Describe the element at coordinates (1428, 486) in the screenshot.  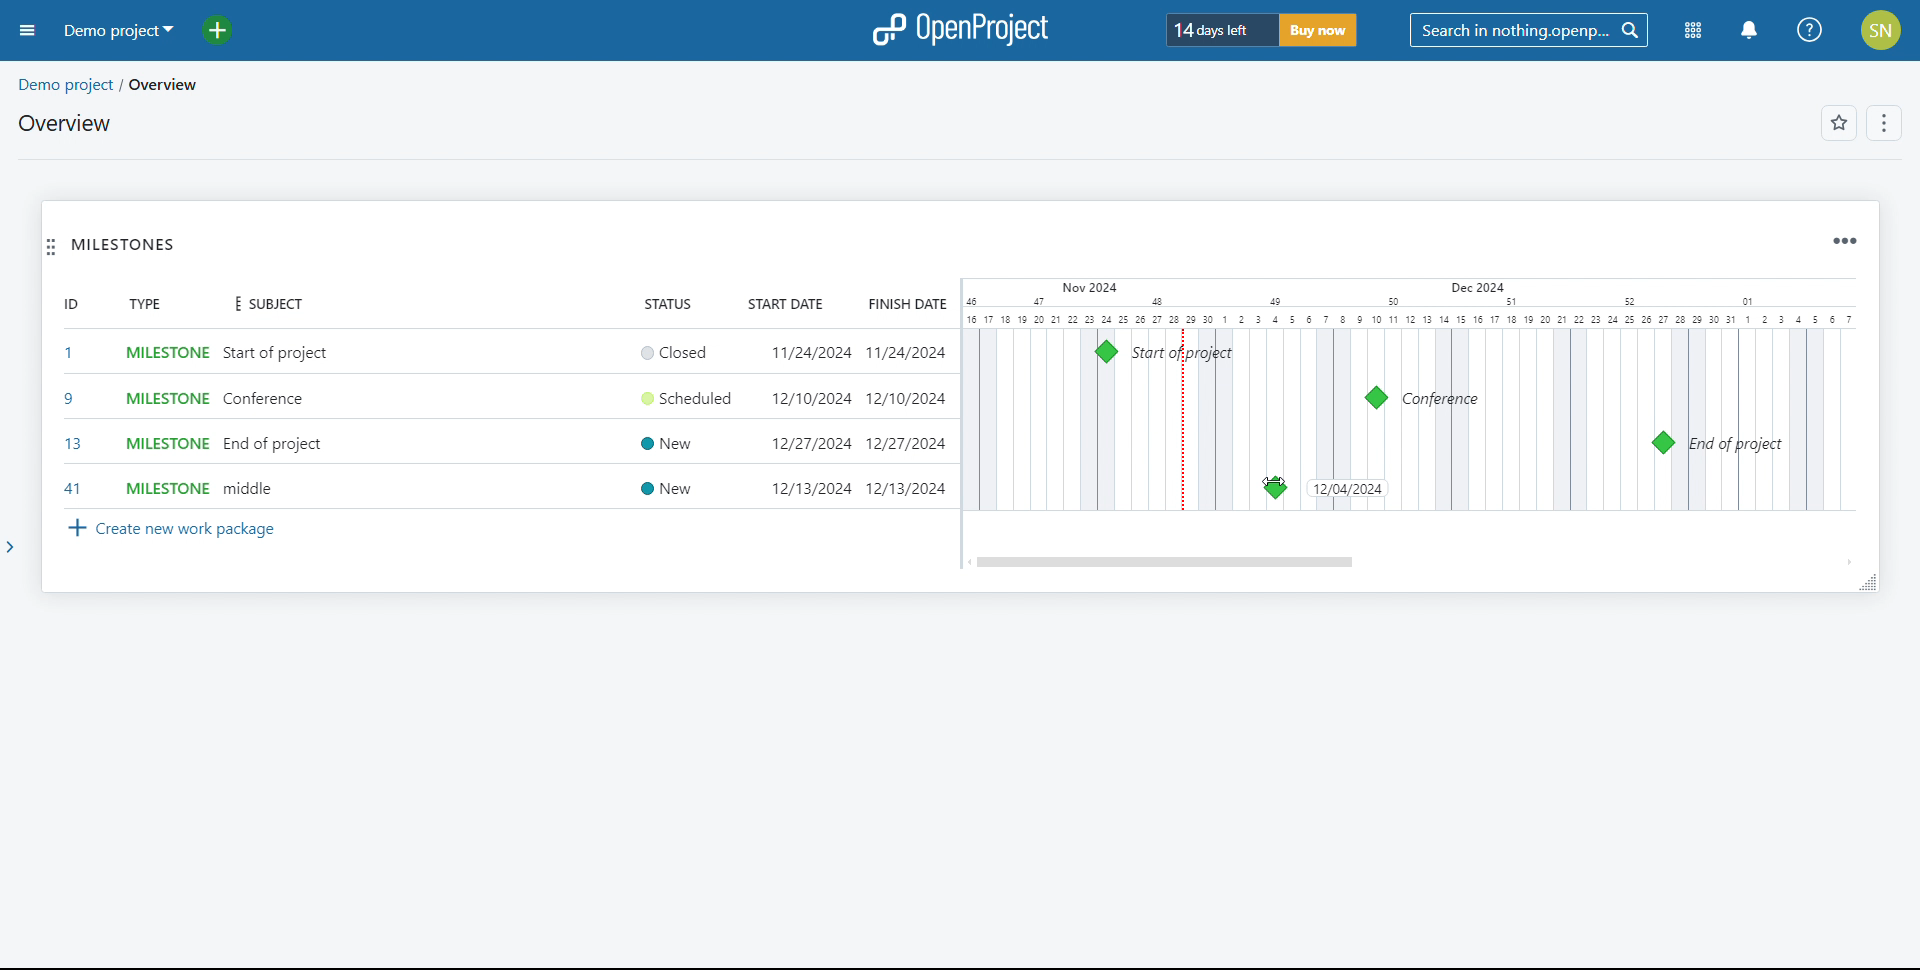
I see `cursor` at that location.